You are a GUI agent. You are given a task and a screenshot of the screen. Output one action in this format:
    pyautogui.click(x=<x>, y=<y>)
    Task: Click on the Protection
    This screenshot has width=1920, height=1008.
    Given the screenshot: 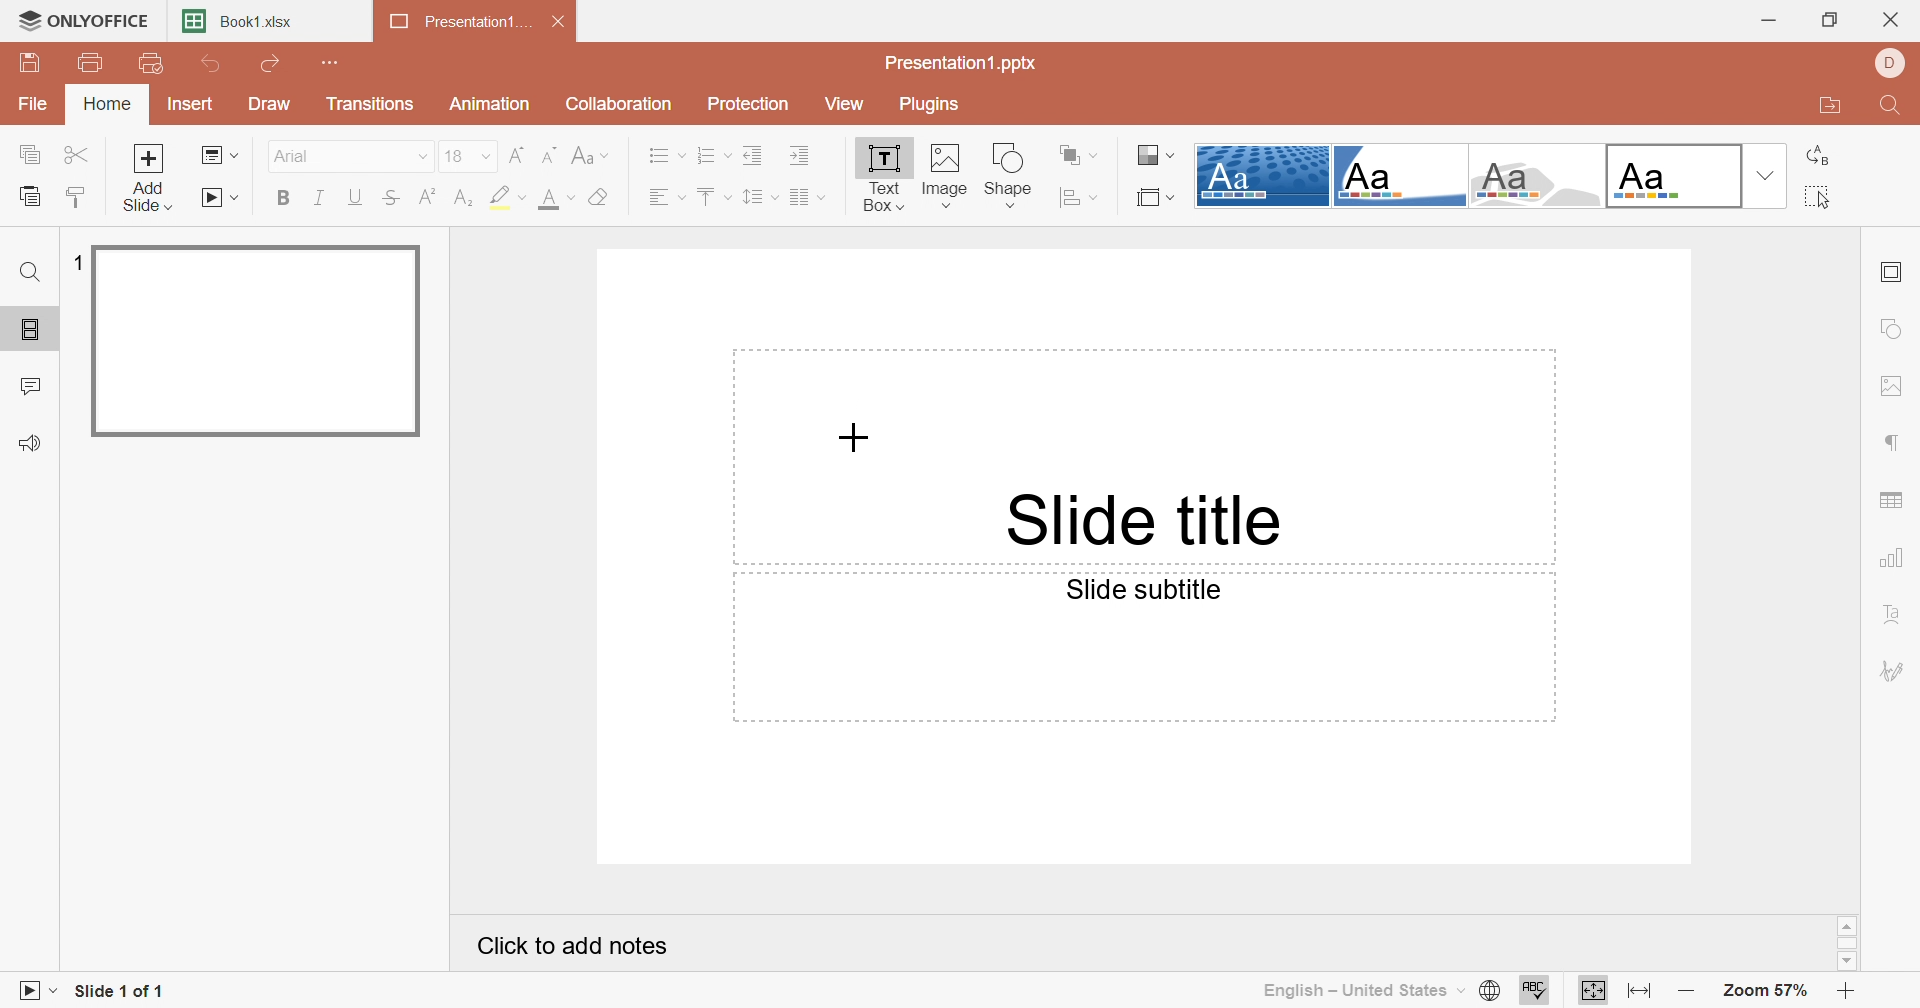 What is the action you would take?
    pyautogui.click(x=750, y=103)
    